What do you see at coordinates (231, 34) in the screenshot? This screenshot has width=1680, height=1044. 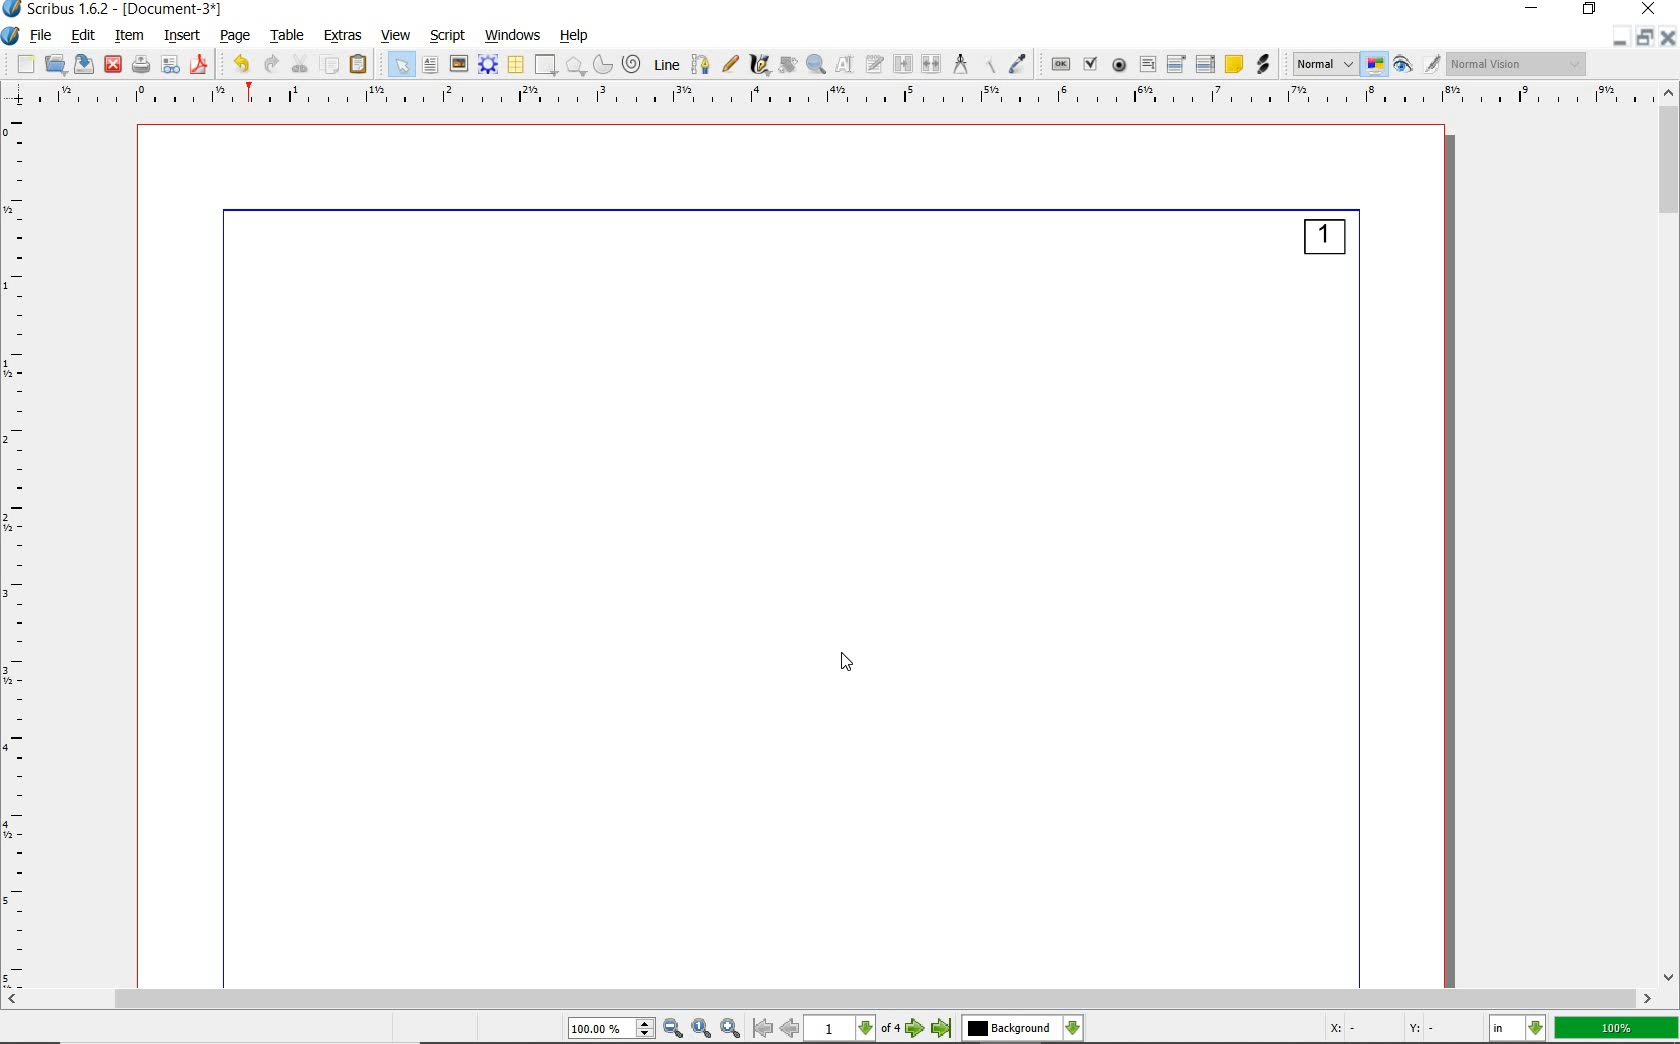 I see `page` at bounding box center [231, 34].